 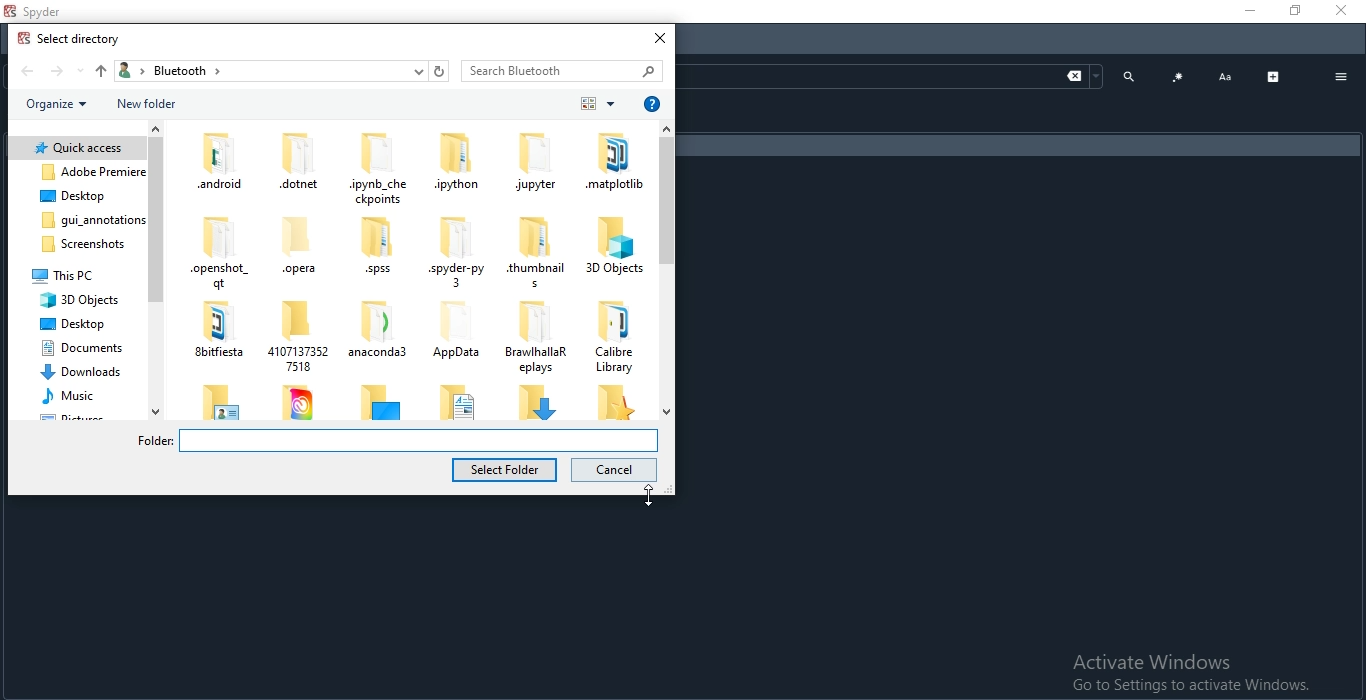 I want to click on folder, so click(x=300, y=162).